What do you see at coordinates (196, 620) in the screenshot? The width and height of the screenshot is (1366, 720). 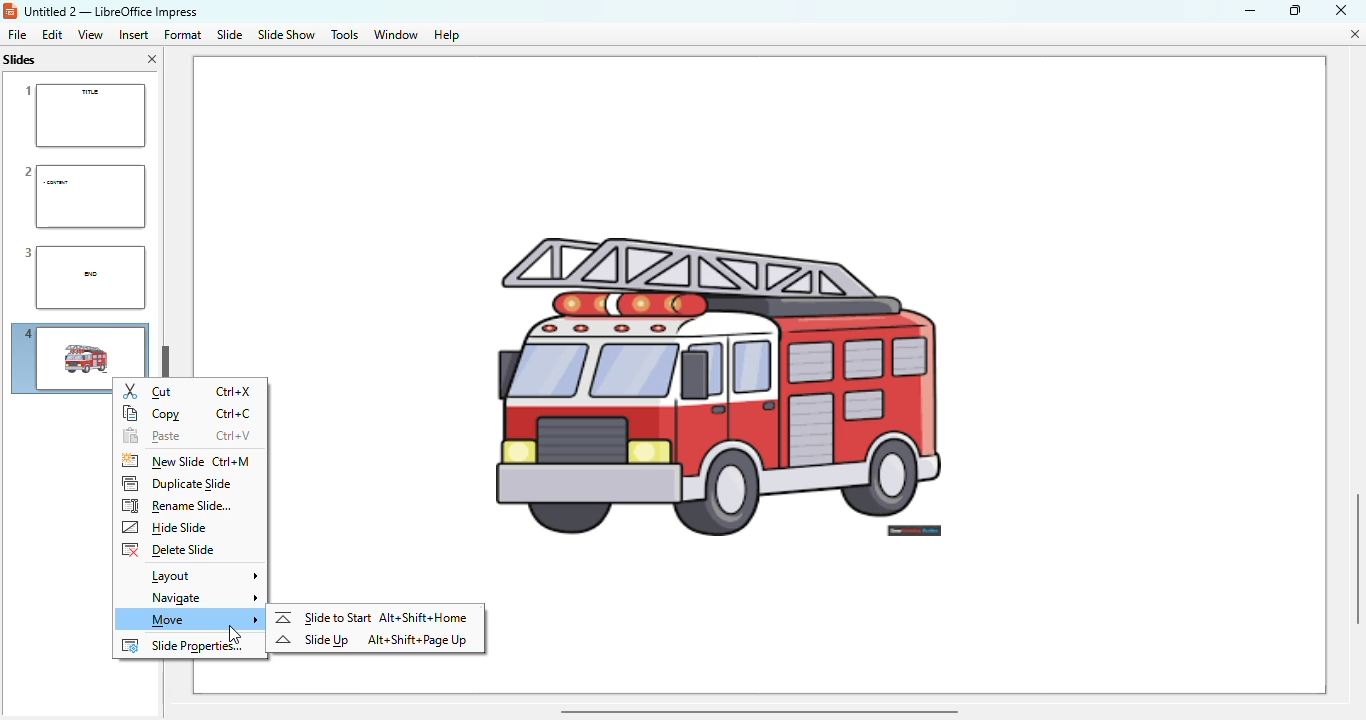 I see `move` at bounding box center [196, 620].